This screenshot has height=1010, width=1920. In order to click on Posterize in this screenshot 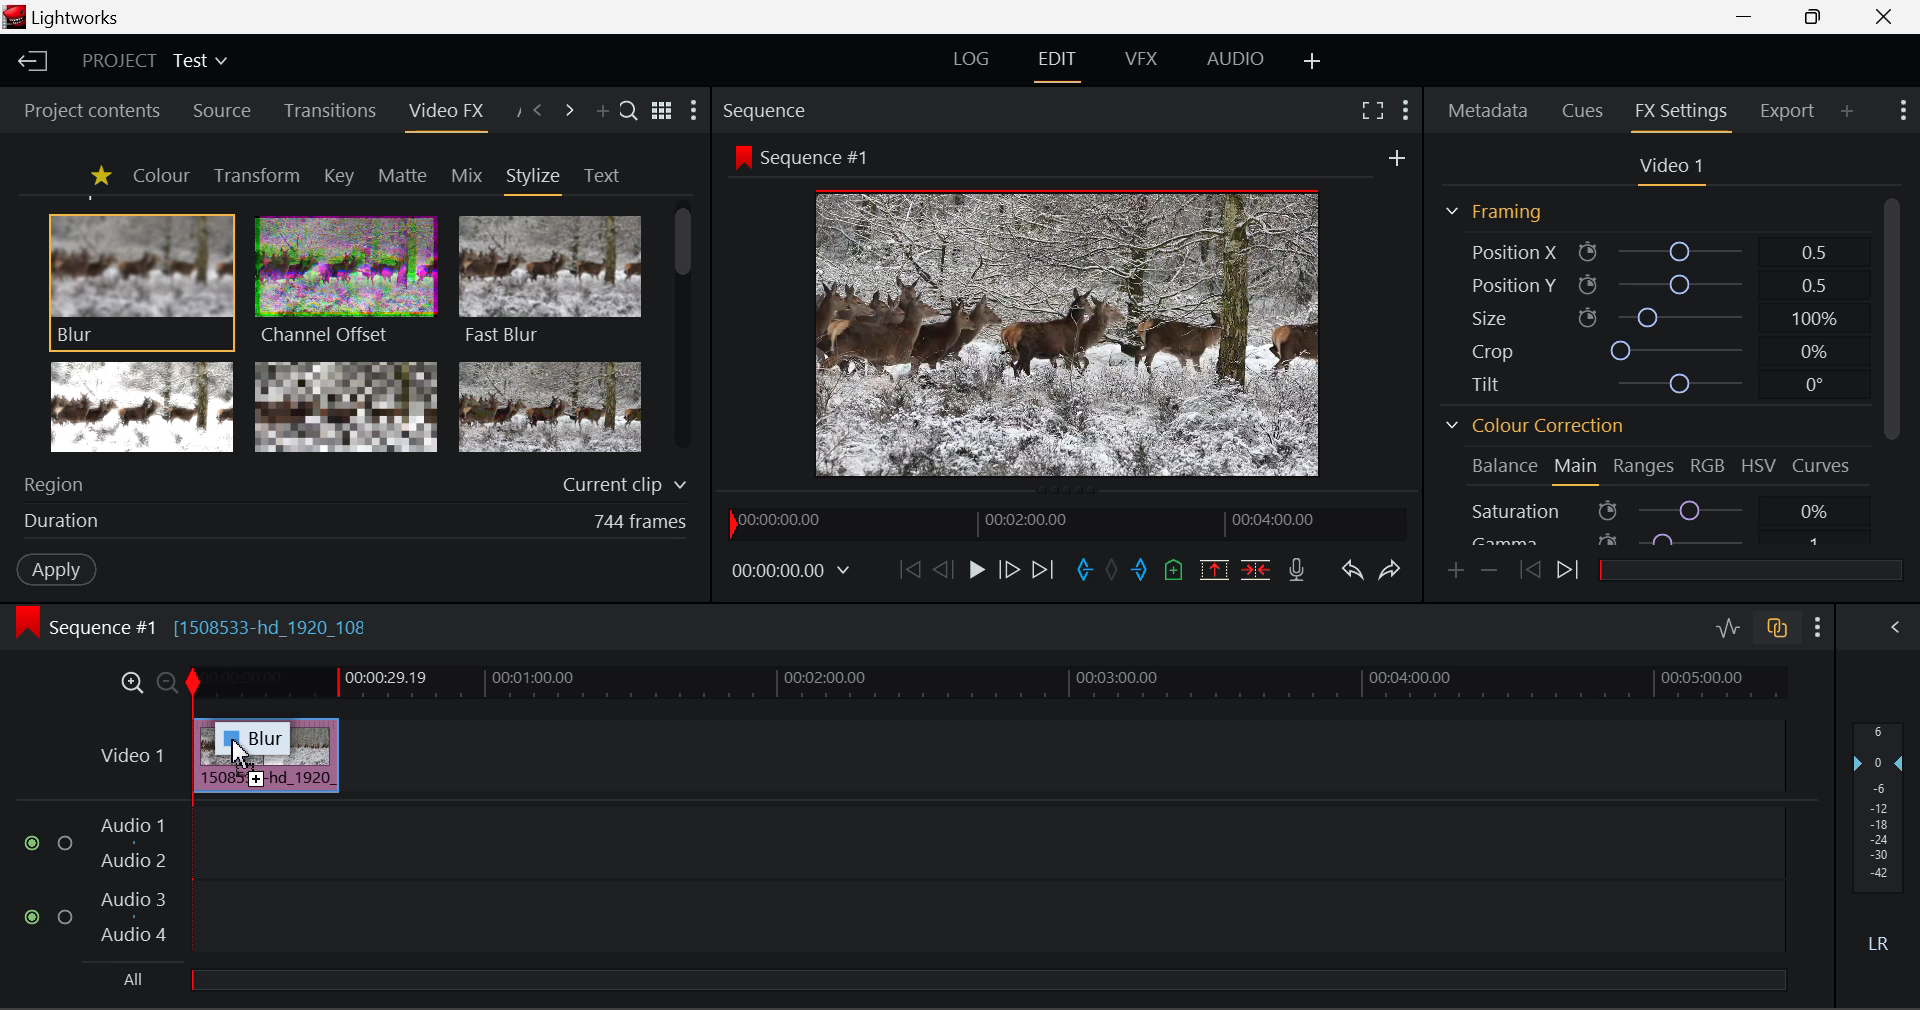, I will do `click(552, 408)`.